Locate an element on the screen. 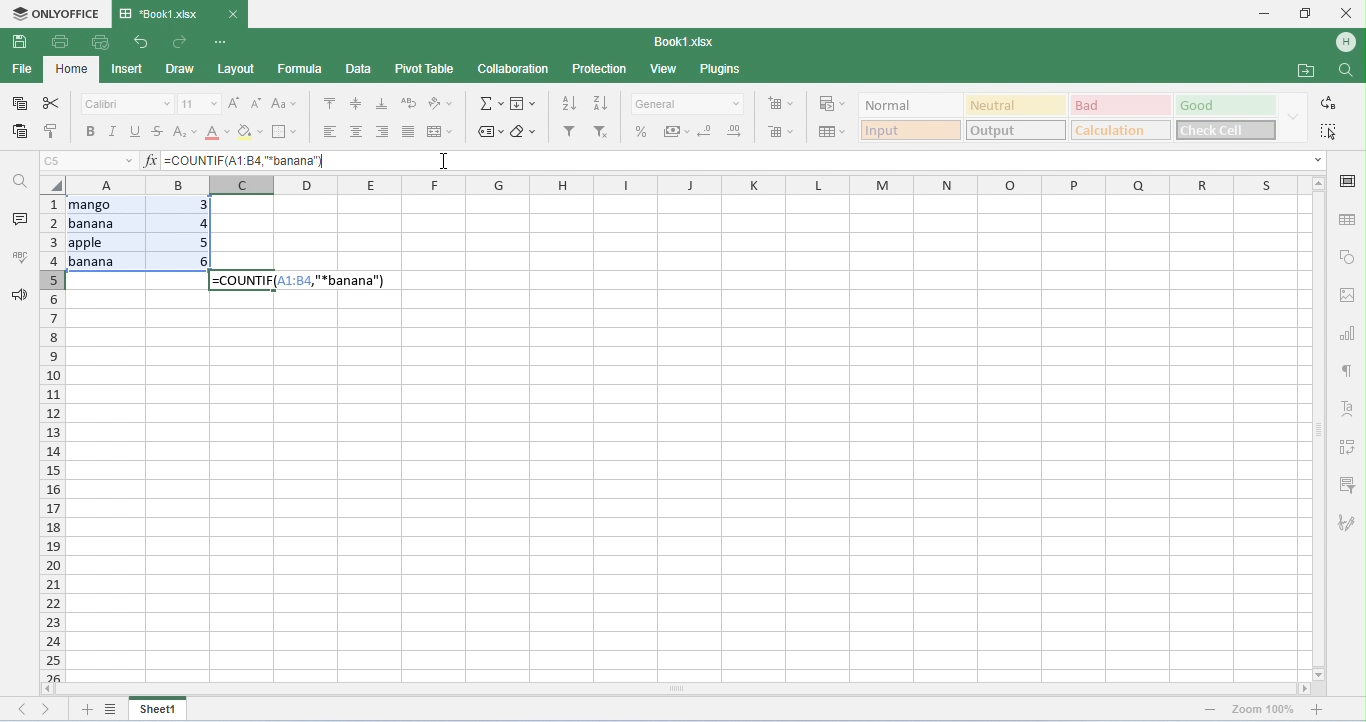 The height and width of the screenshot is (722, 1366). spell checking is located at coordinates (21, 255).